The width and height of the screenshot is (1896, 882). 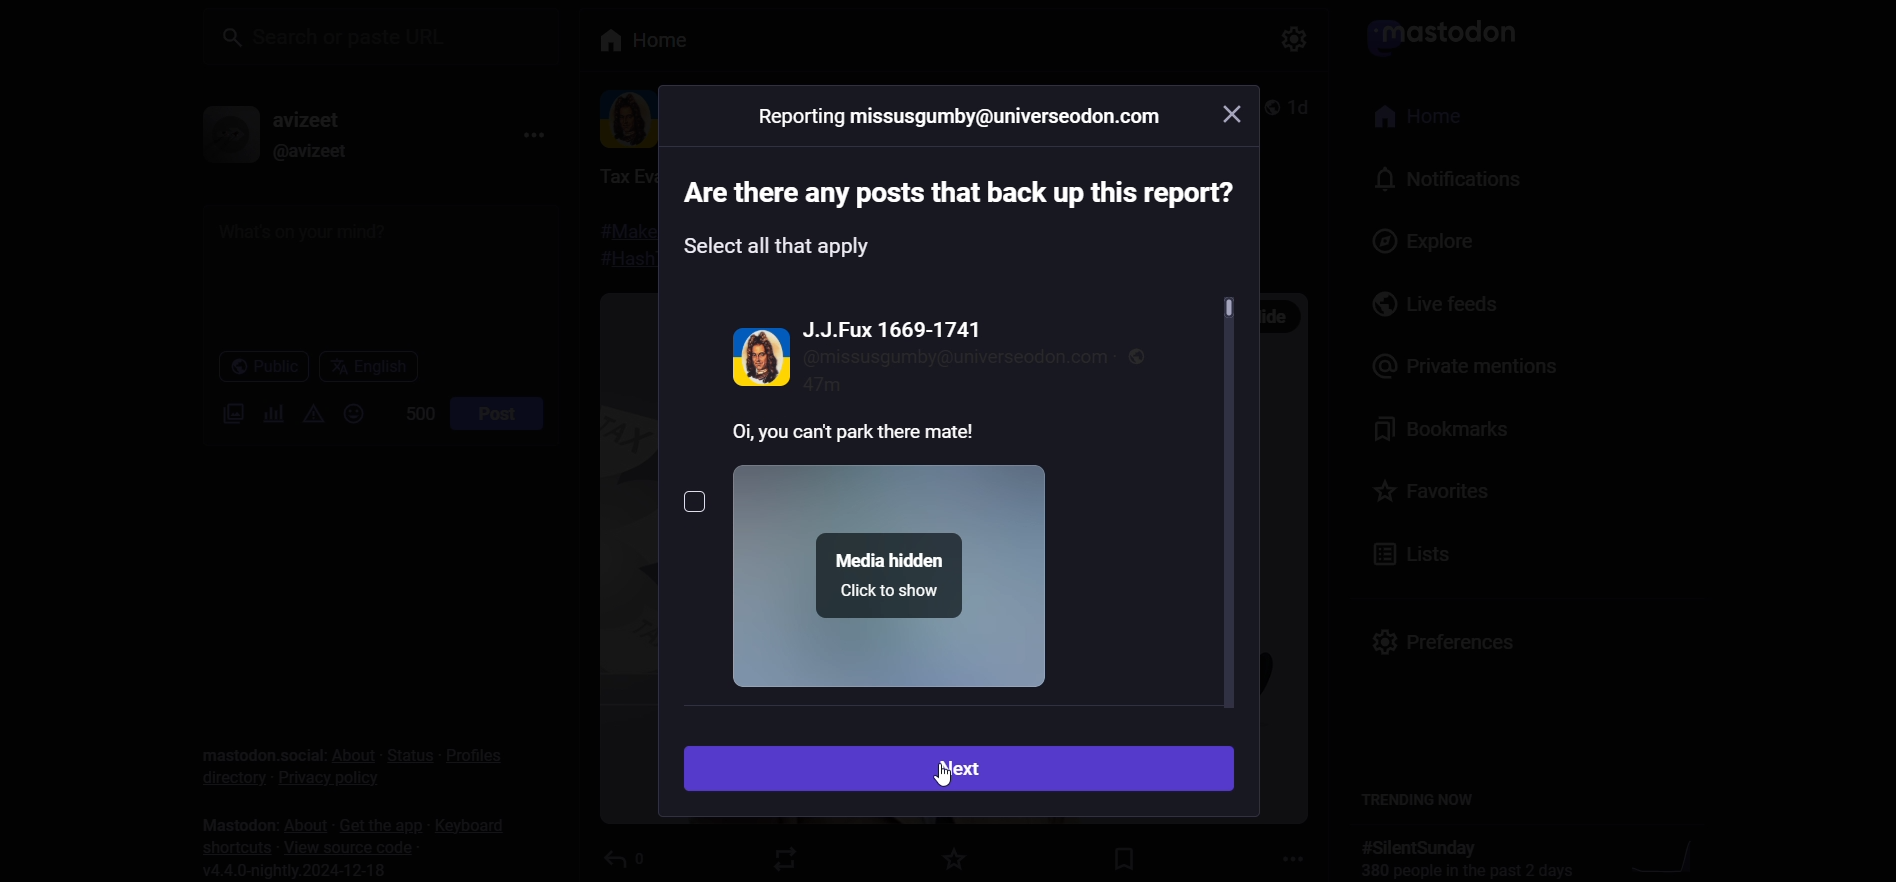 I want to click on close, so click(x=1237, y=115).